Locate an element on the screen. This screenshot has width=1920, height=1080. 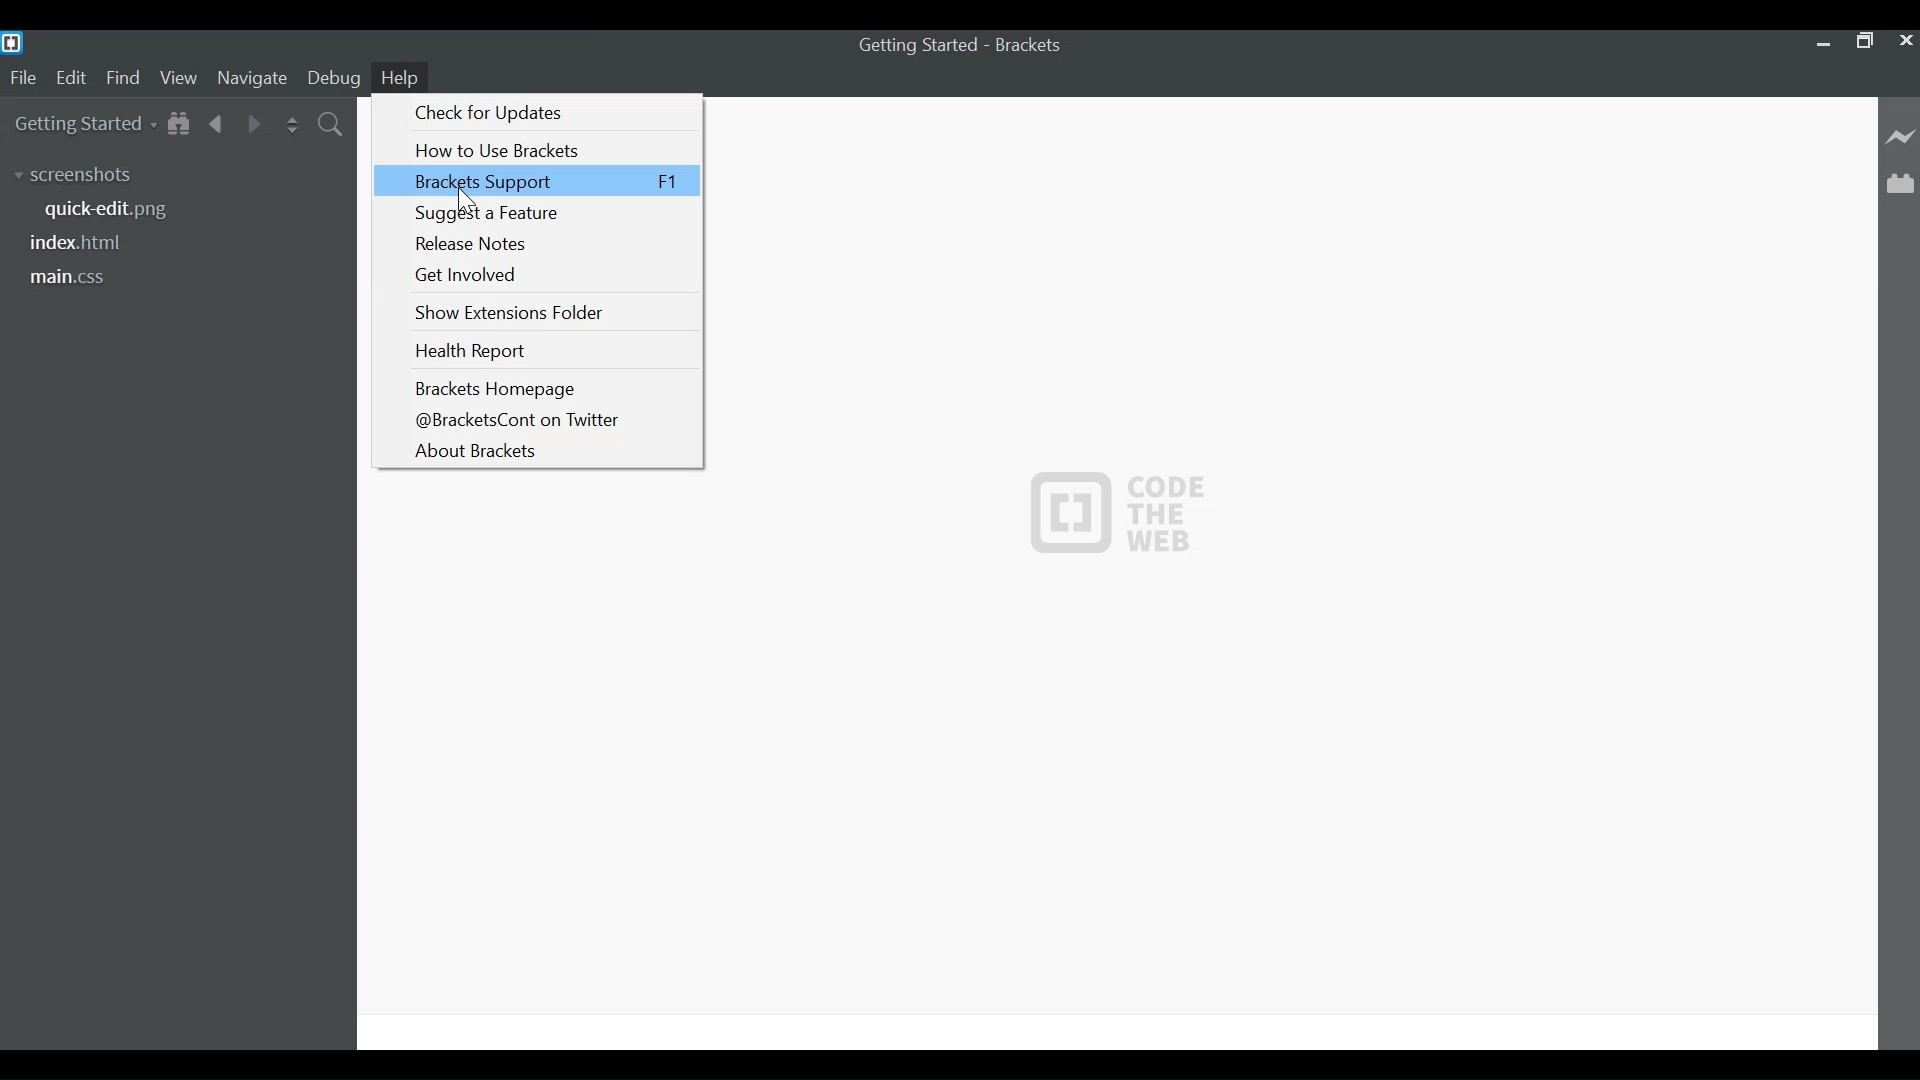
Suggest Feature is located at coordinates (549, 214).